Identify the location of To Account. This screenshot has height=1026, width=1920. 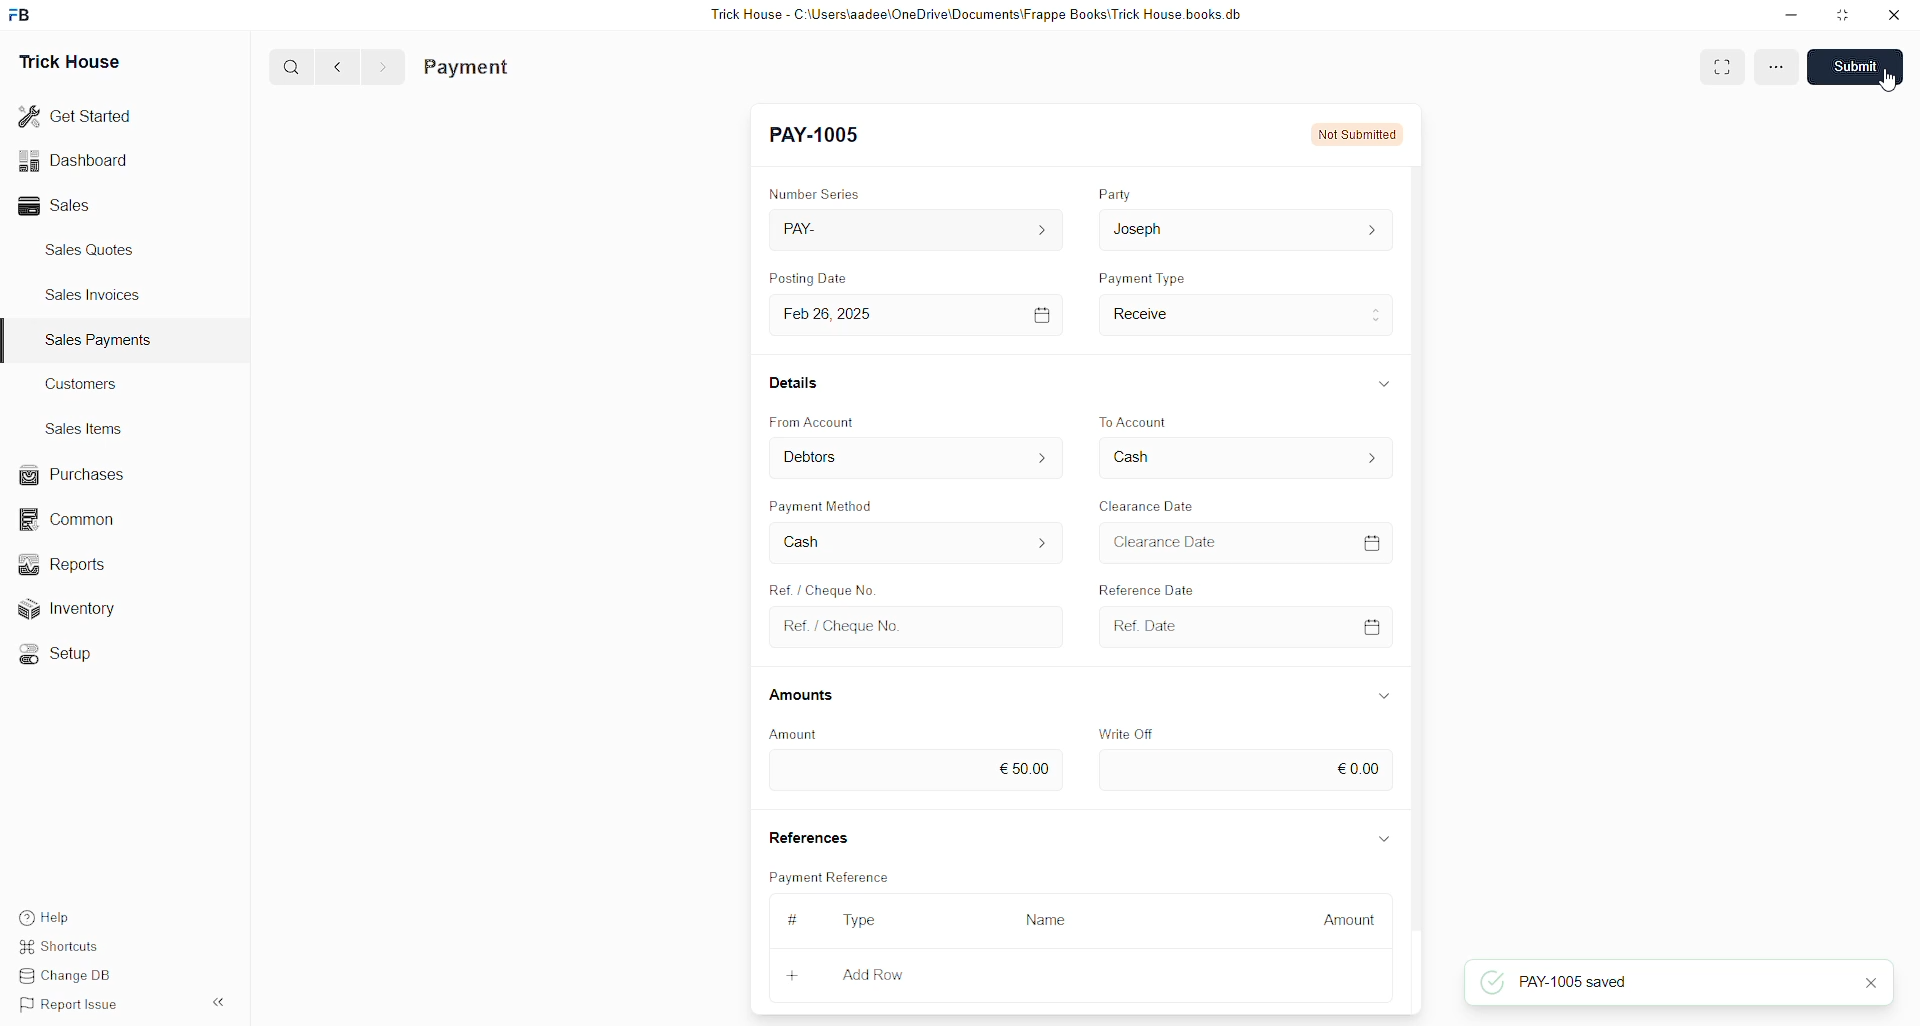
(1246, 457).